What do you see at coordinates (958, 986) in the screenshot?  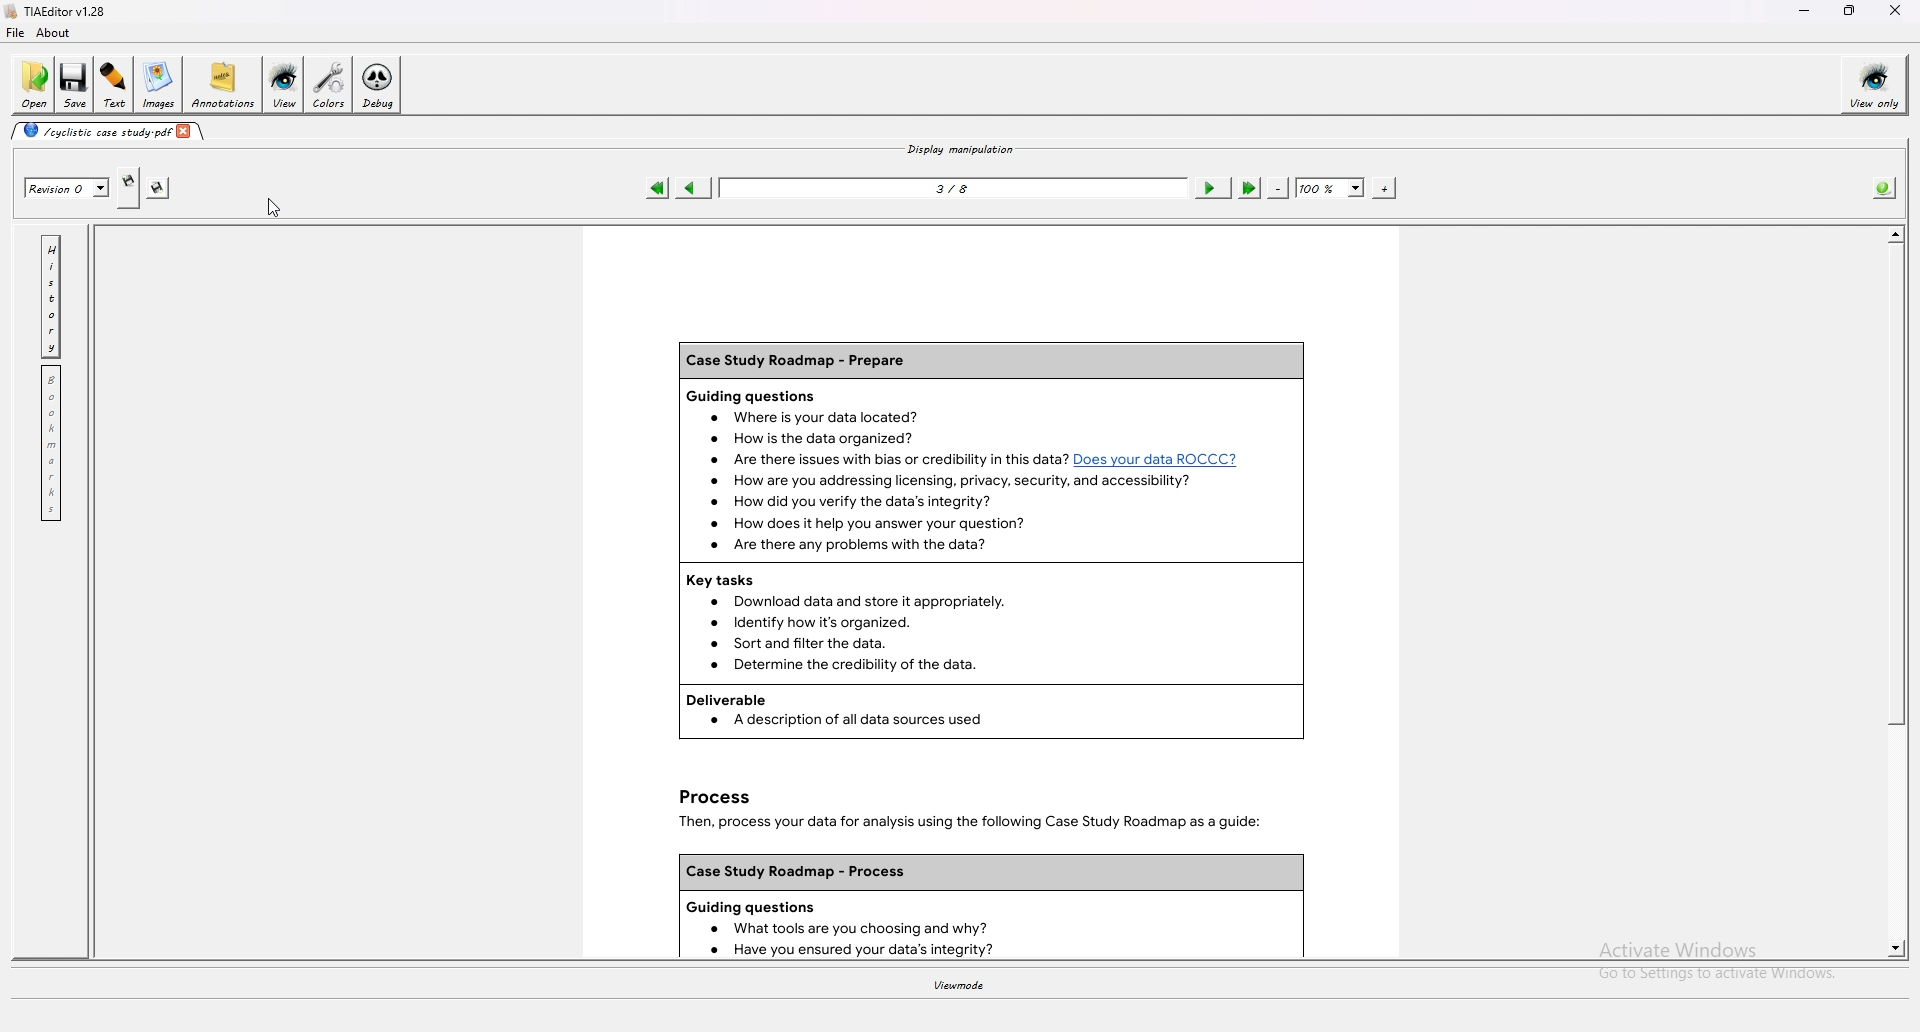 I see `viewmode` at bounding box center [958, 986].